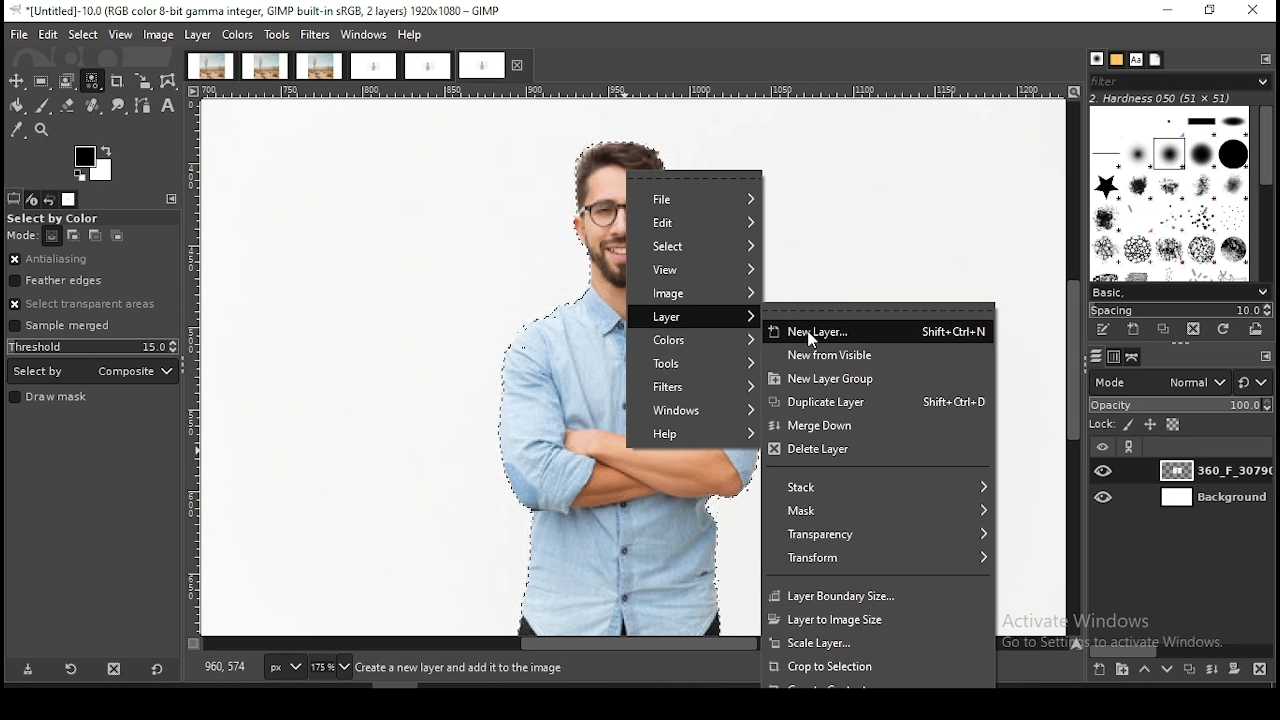  I want to click on text tool, so click(168, 106).